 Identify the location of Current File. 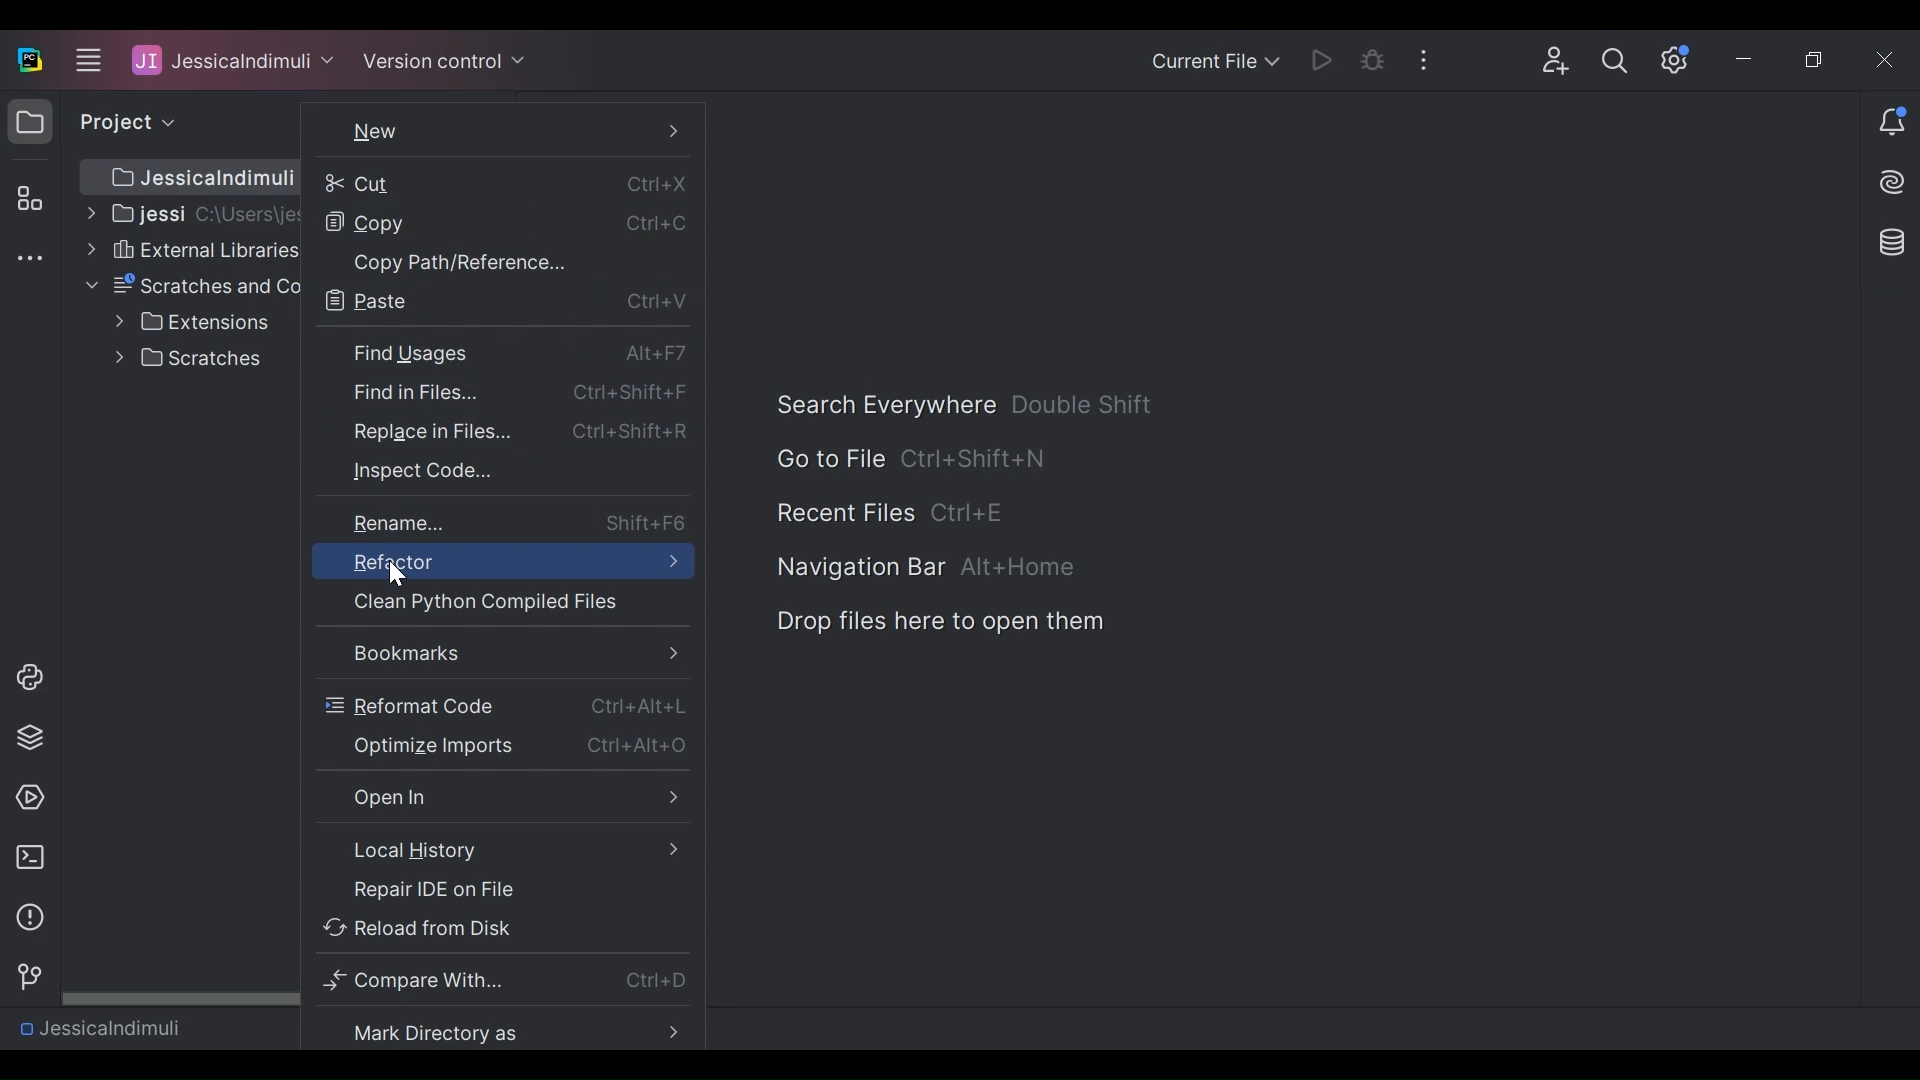
(1214, 63).